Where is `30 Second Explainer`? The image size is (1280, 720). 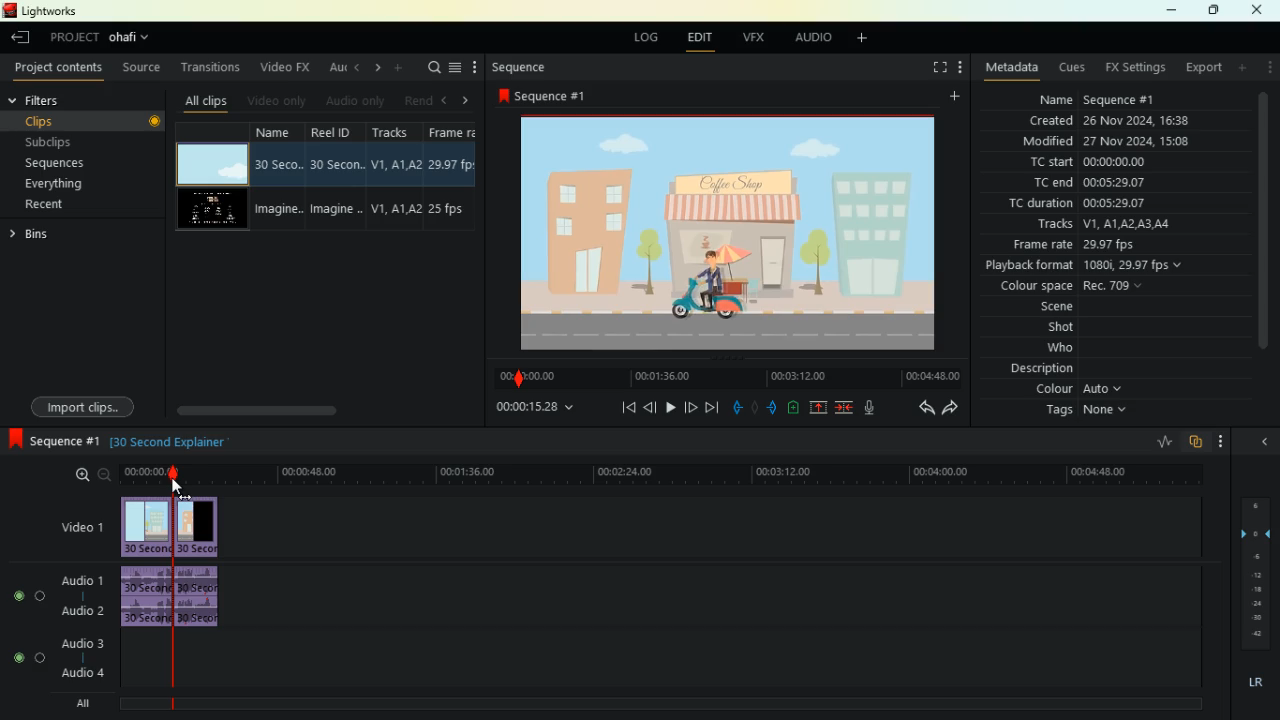 30 Second Explainer is located at coordinates (591, 446).